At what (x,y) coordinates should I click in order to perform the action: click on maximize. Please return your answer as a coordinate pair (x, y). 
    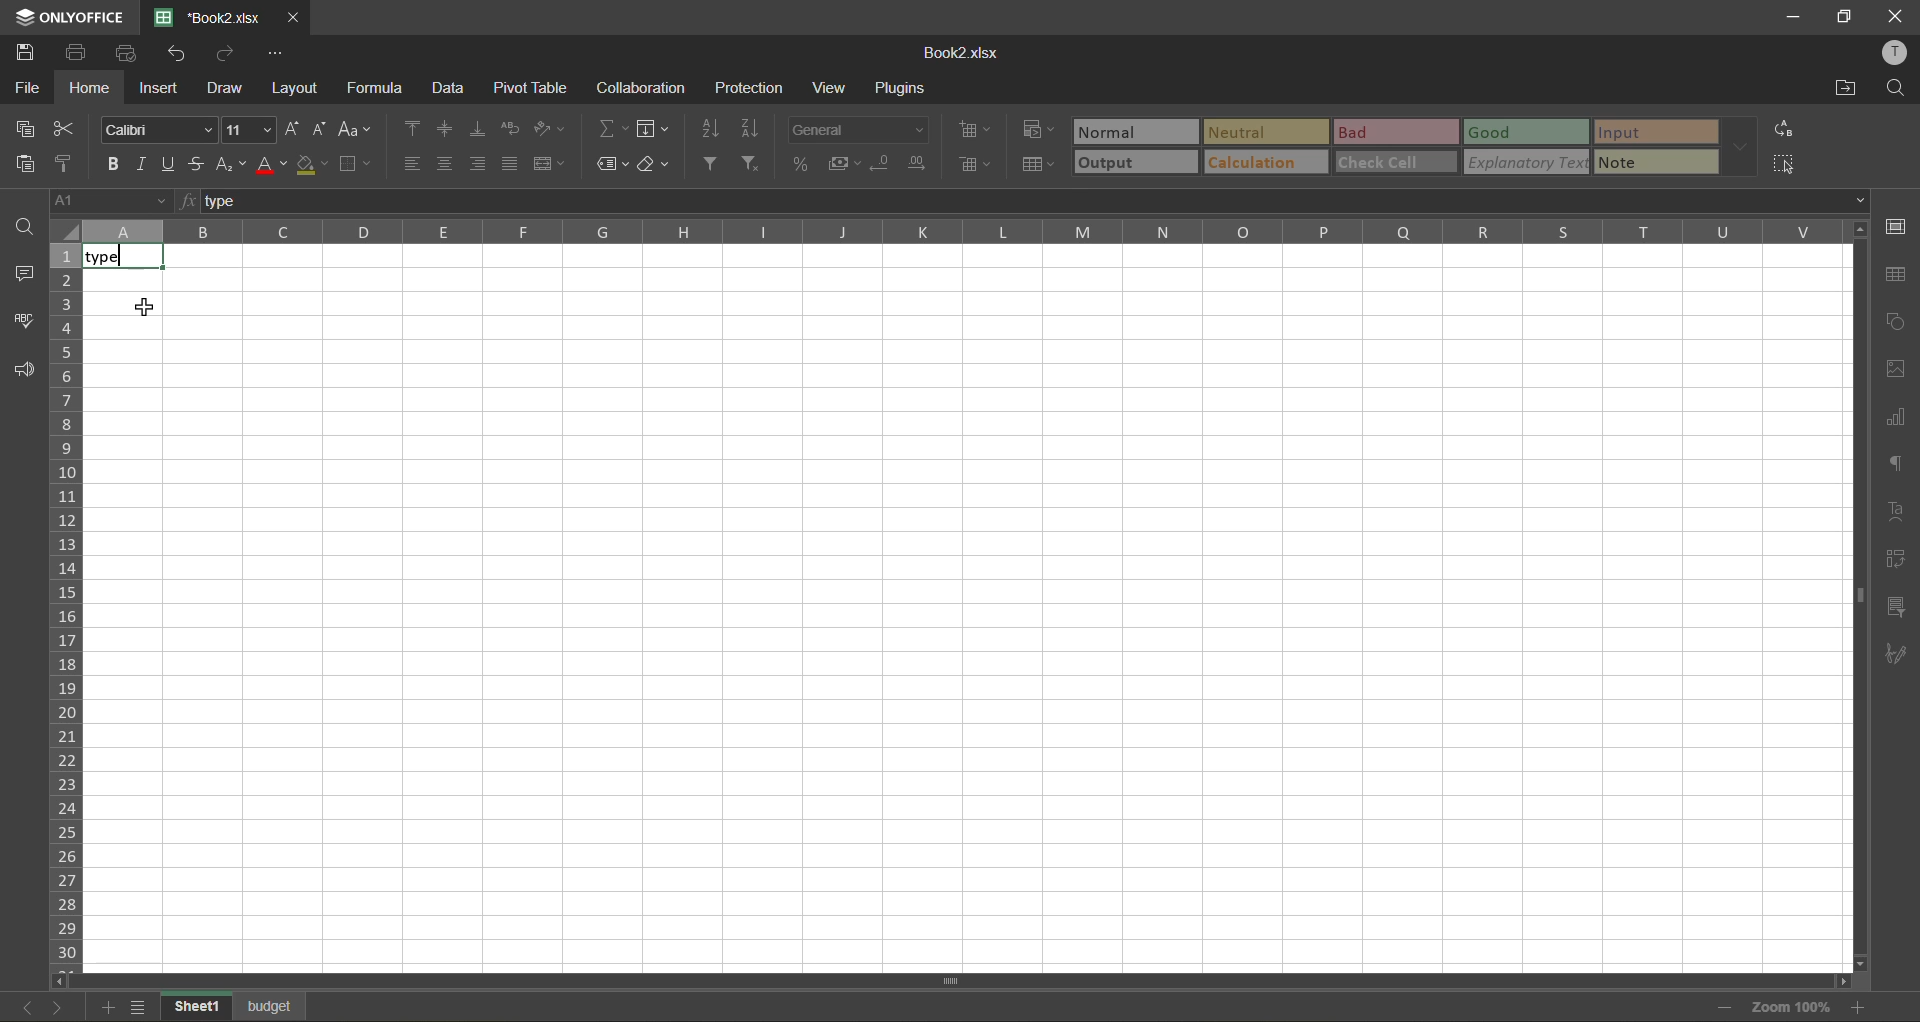
    Looking at the image, I should click on (1844, 17).